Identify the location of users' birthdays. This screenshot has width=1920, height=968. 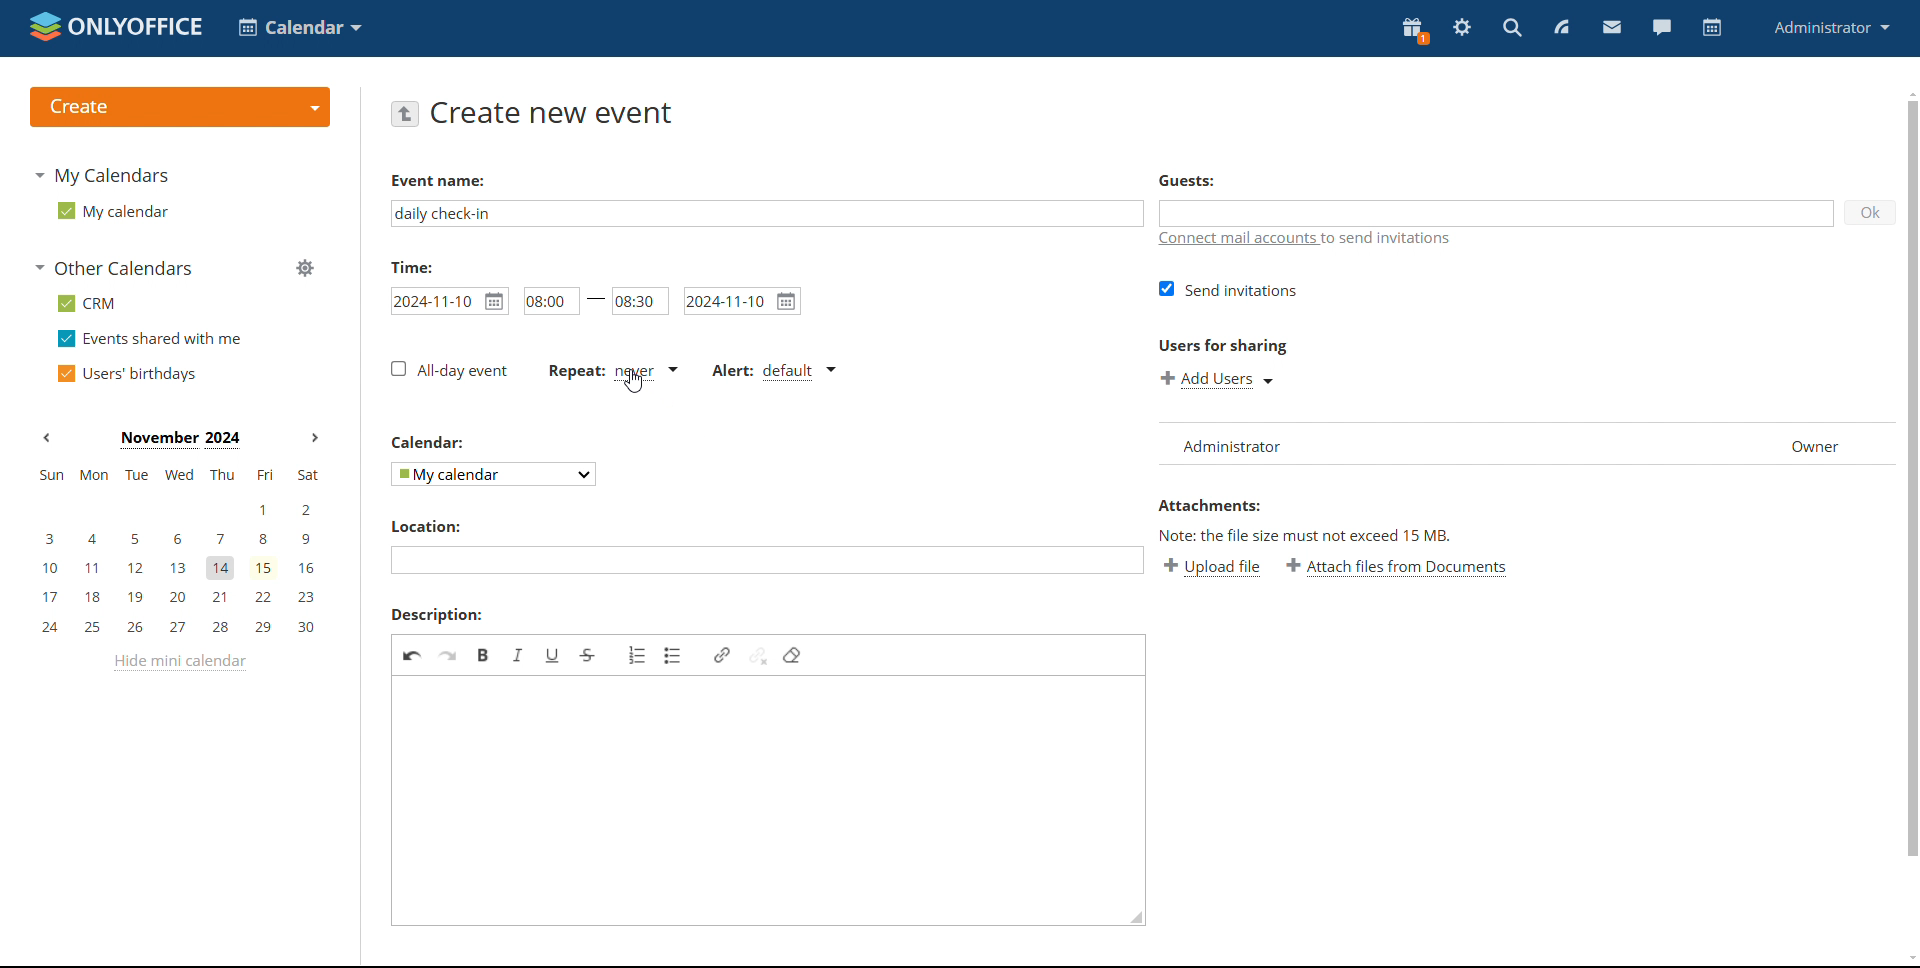
(126, 374).